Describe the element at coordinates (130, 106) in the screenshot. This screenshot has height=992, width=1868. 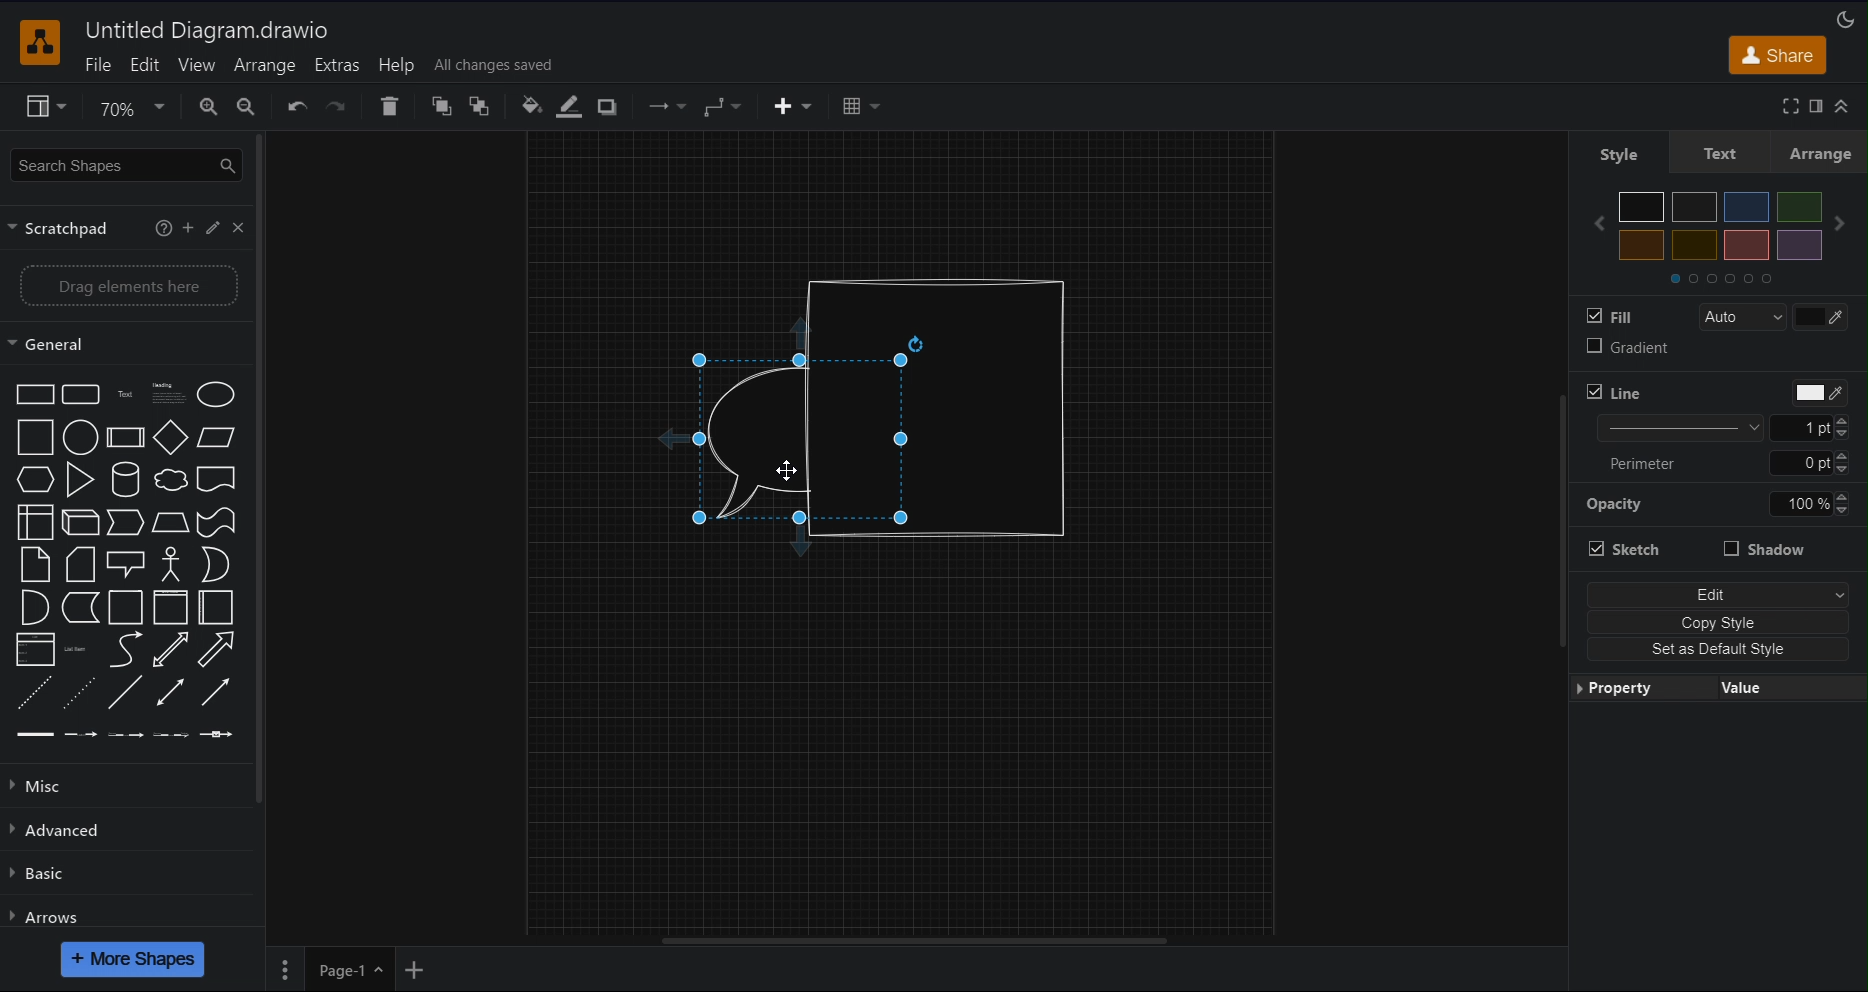
I see `Zoom` at that location.